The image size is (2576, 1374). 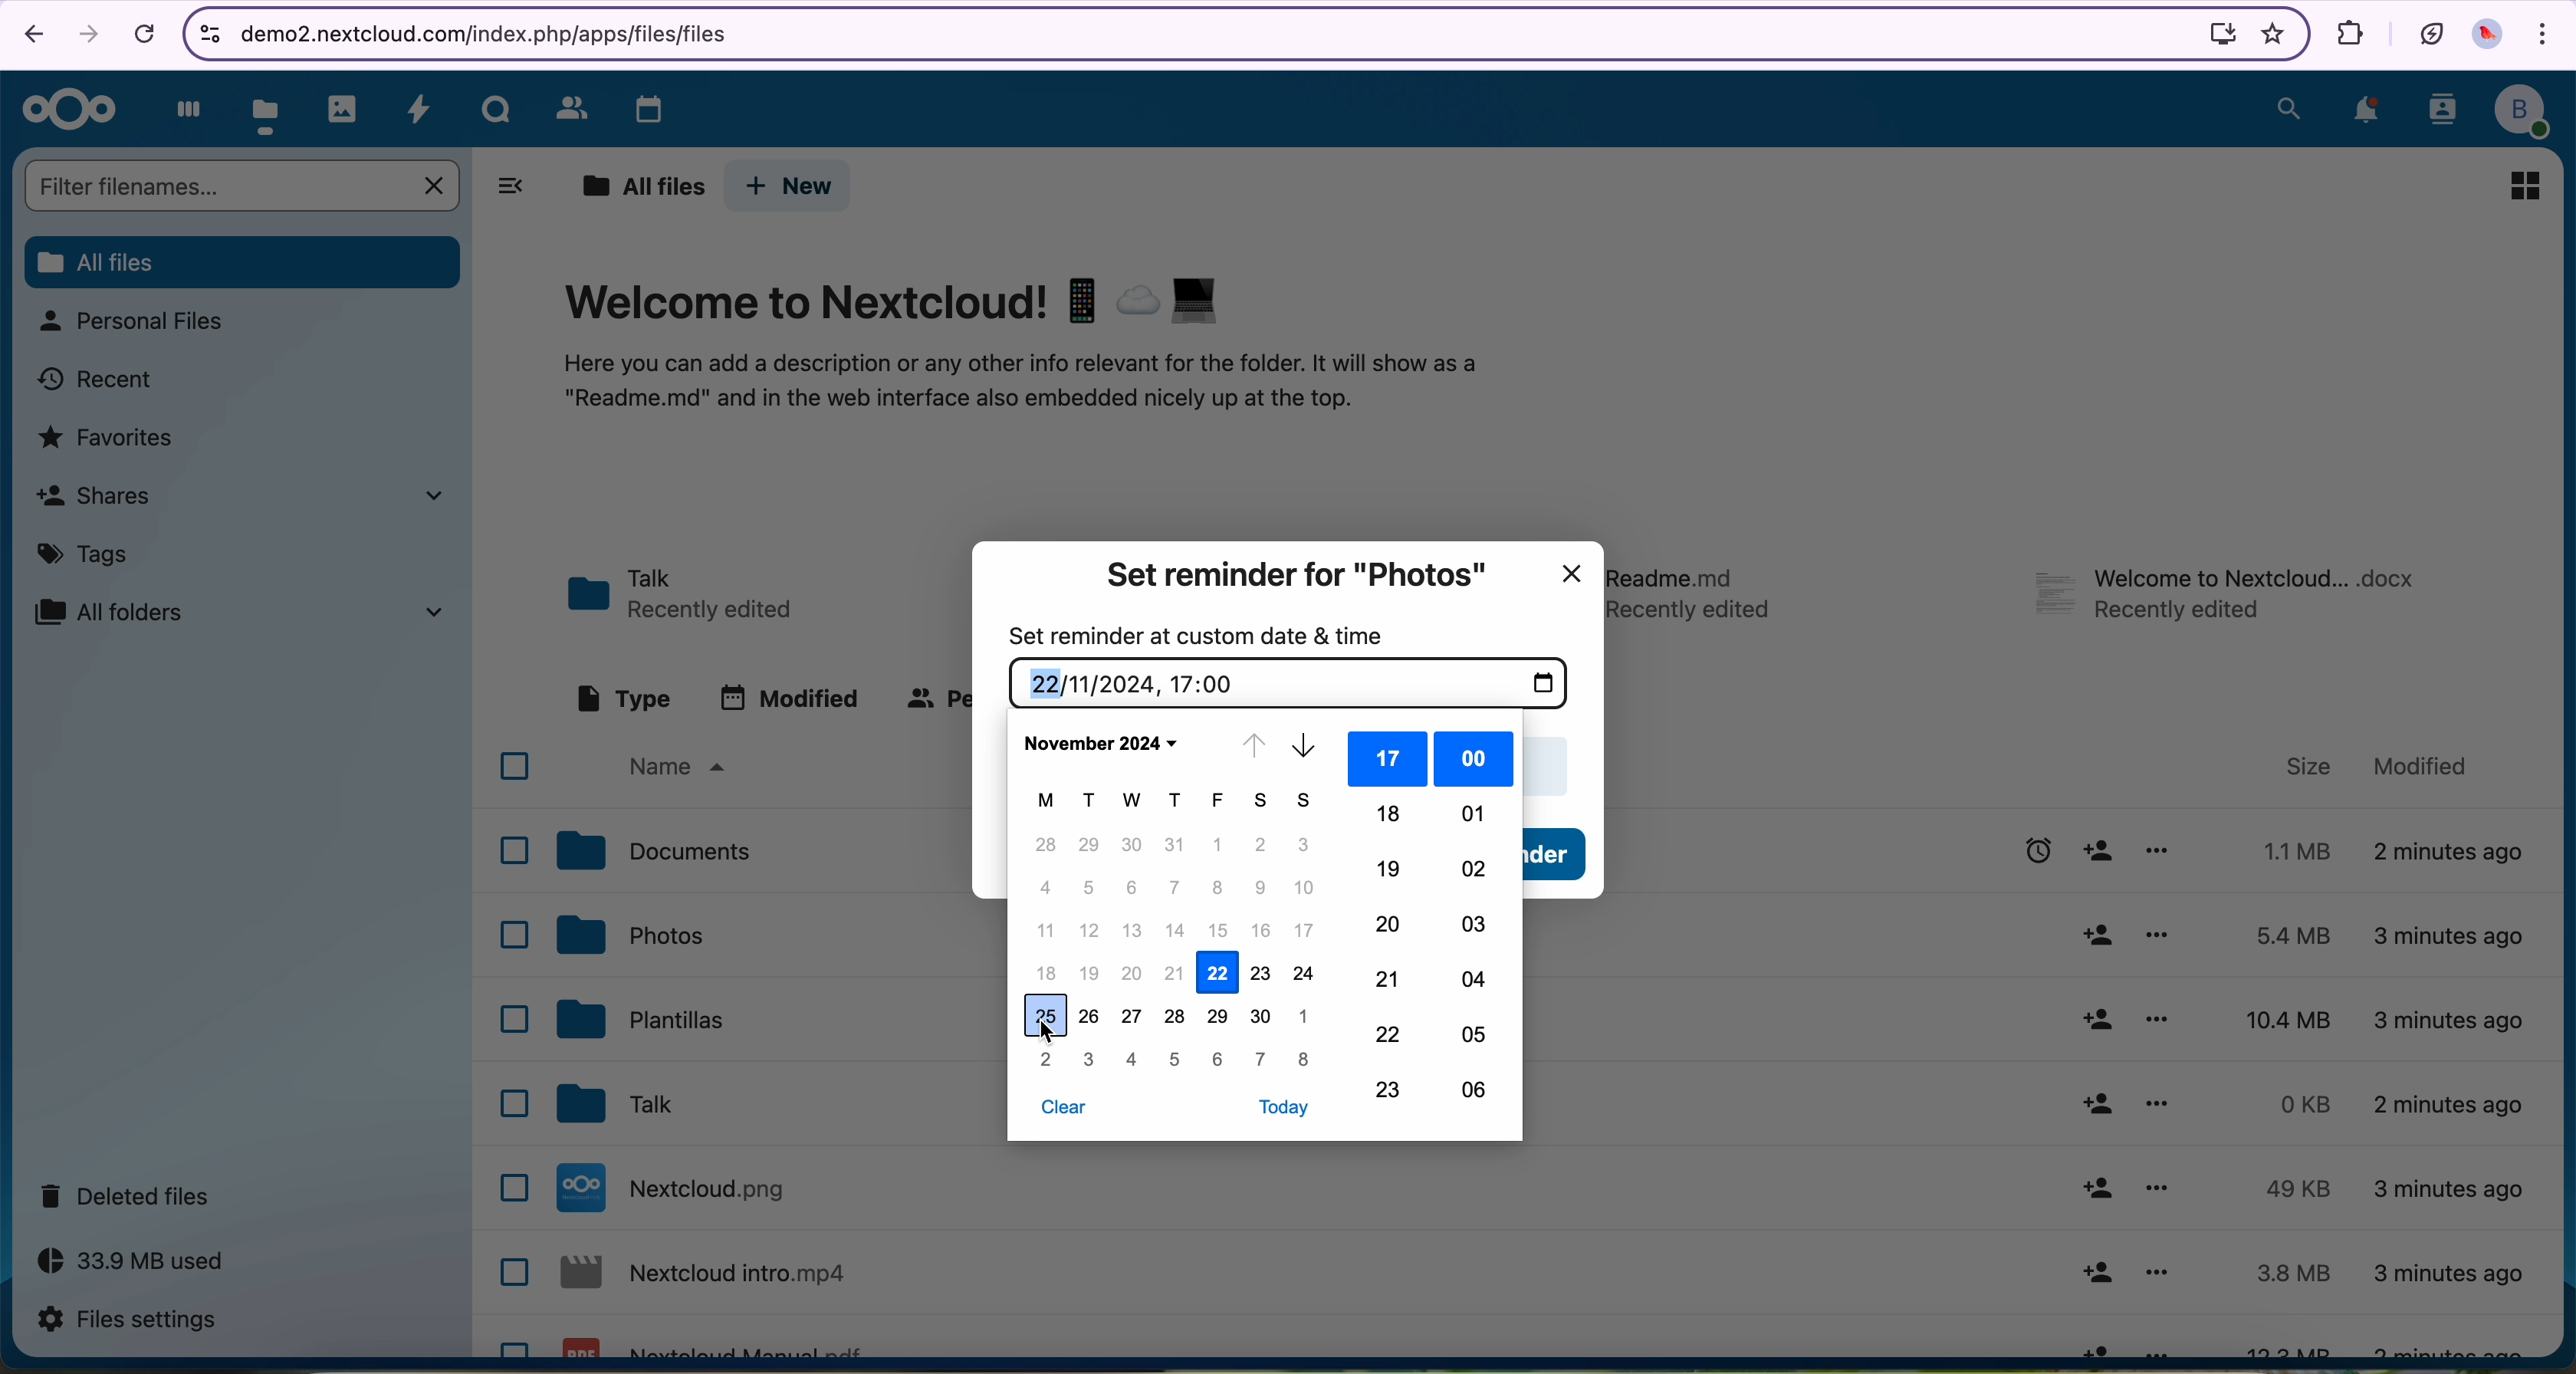 What do you see at coordinates (1218, 888) in the screenshot?
I see `8` at bounding box center [1218, 888].